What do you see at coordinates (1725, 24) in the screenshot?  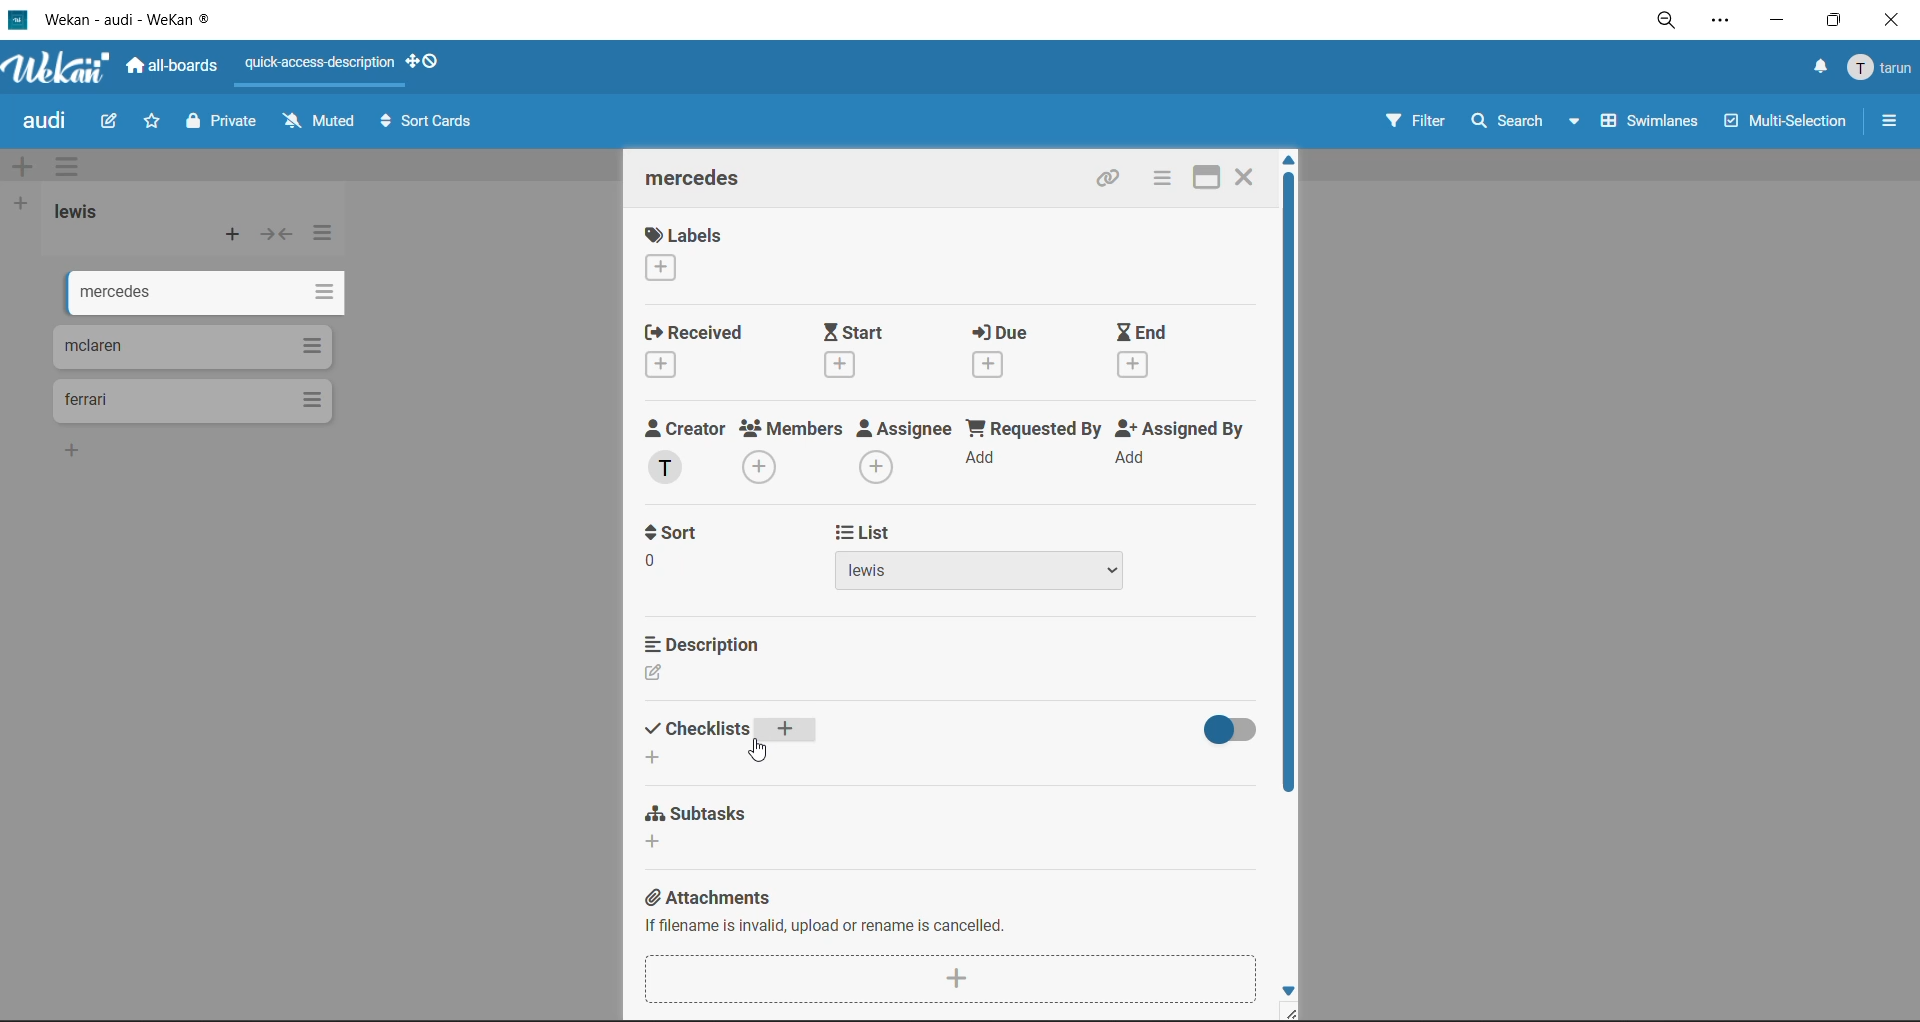 I see `settings` at bounding box center [1725, 24].